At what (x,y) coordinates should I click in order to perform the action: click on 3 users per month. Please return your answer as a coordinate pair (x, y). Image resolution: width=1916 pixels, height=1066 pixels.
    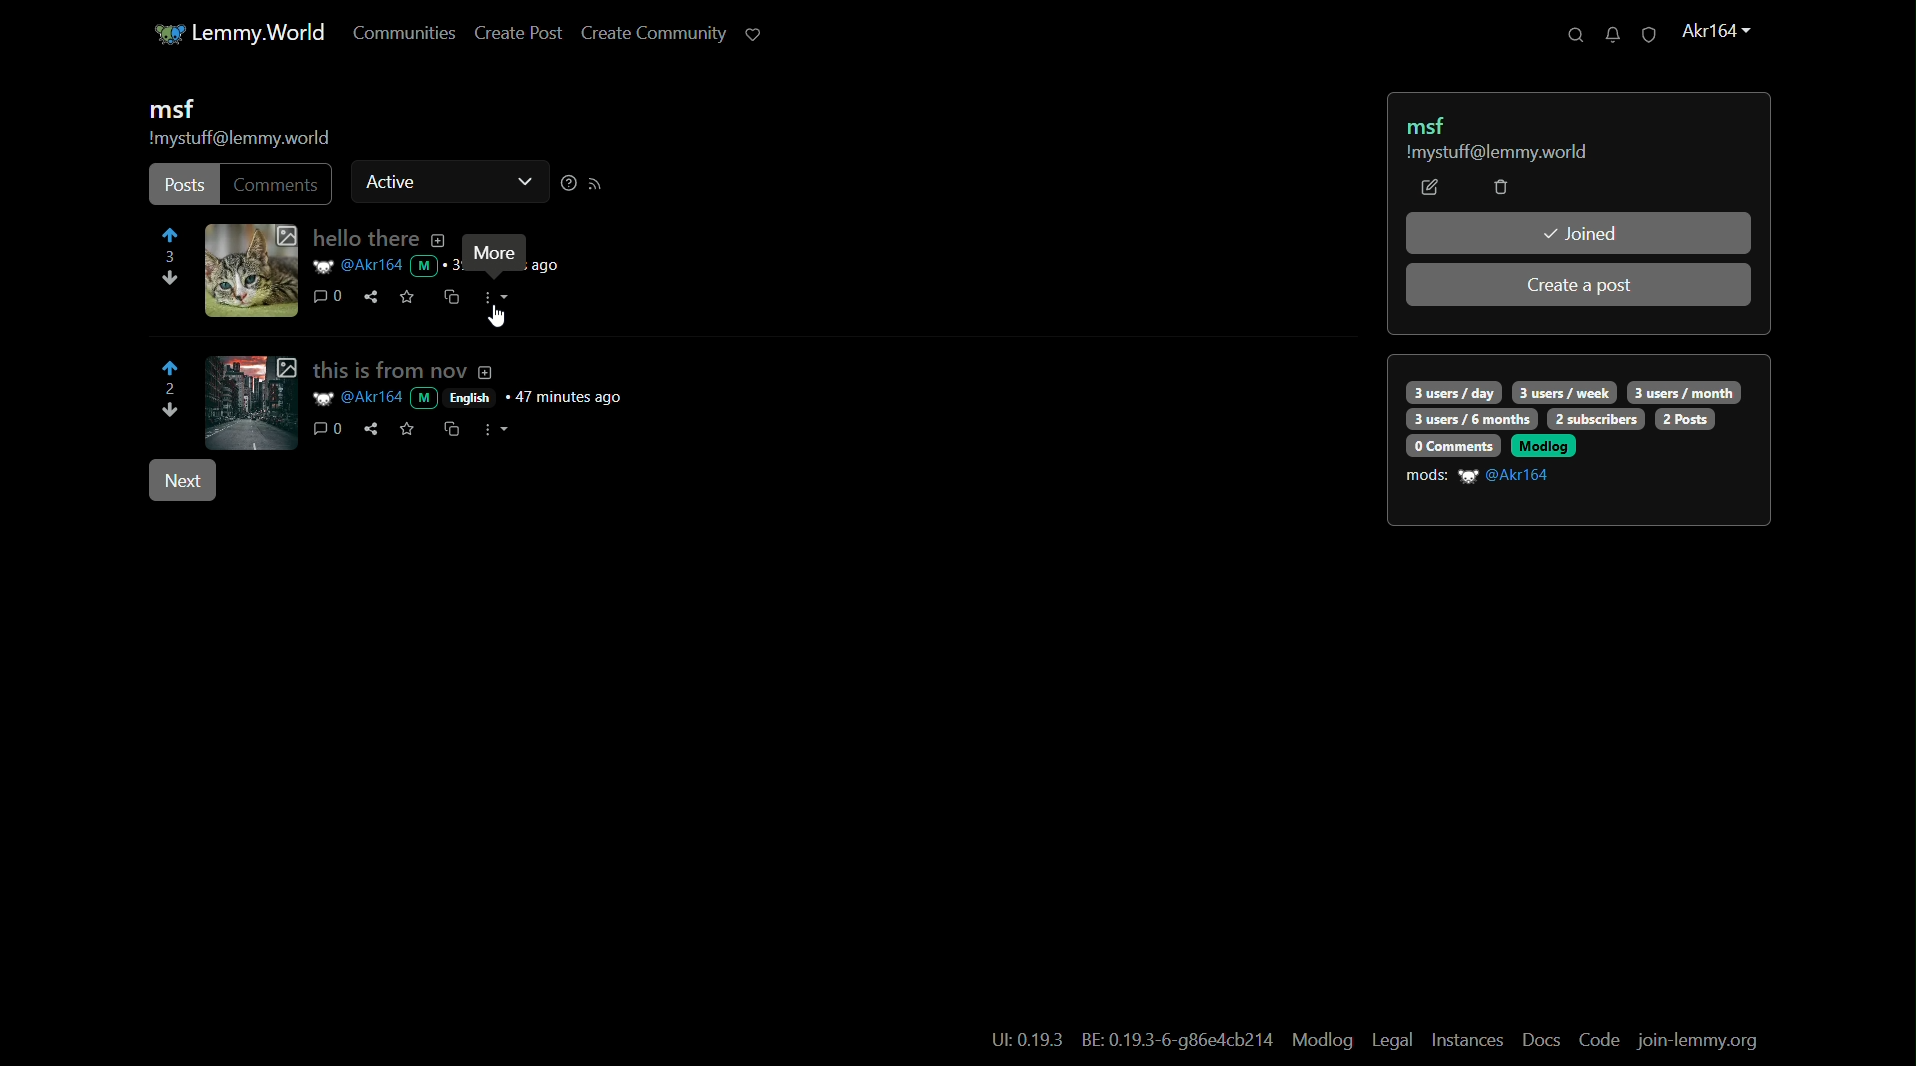
    Looking at the image, I should click on (1683, 391).